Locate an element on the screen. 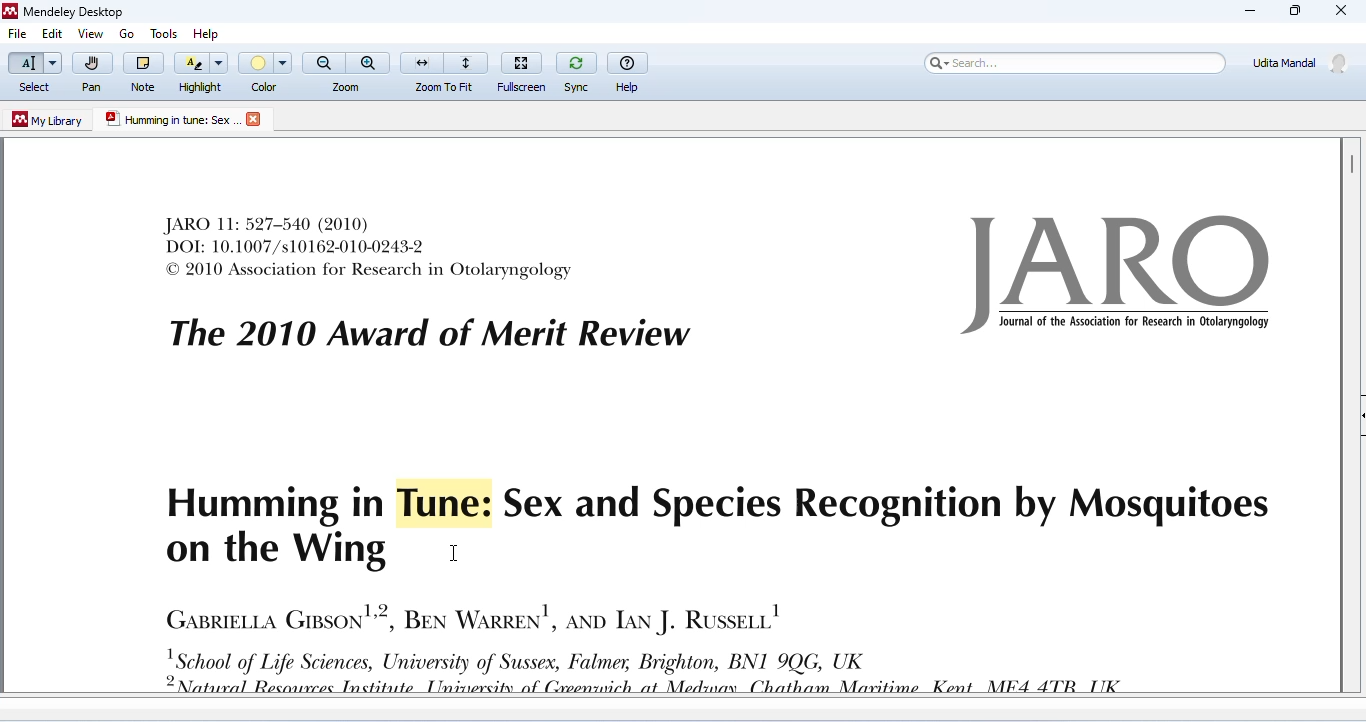 The image size is (1366, 722). zoom to fit is located at coordinates (445, 70).